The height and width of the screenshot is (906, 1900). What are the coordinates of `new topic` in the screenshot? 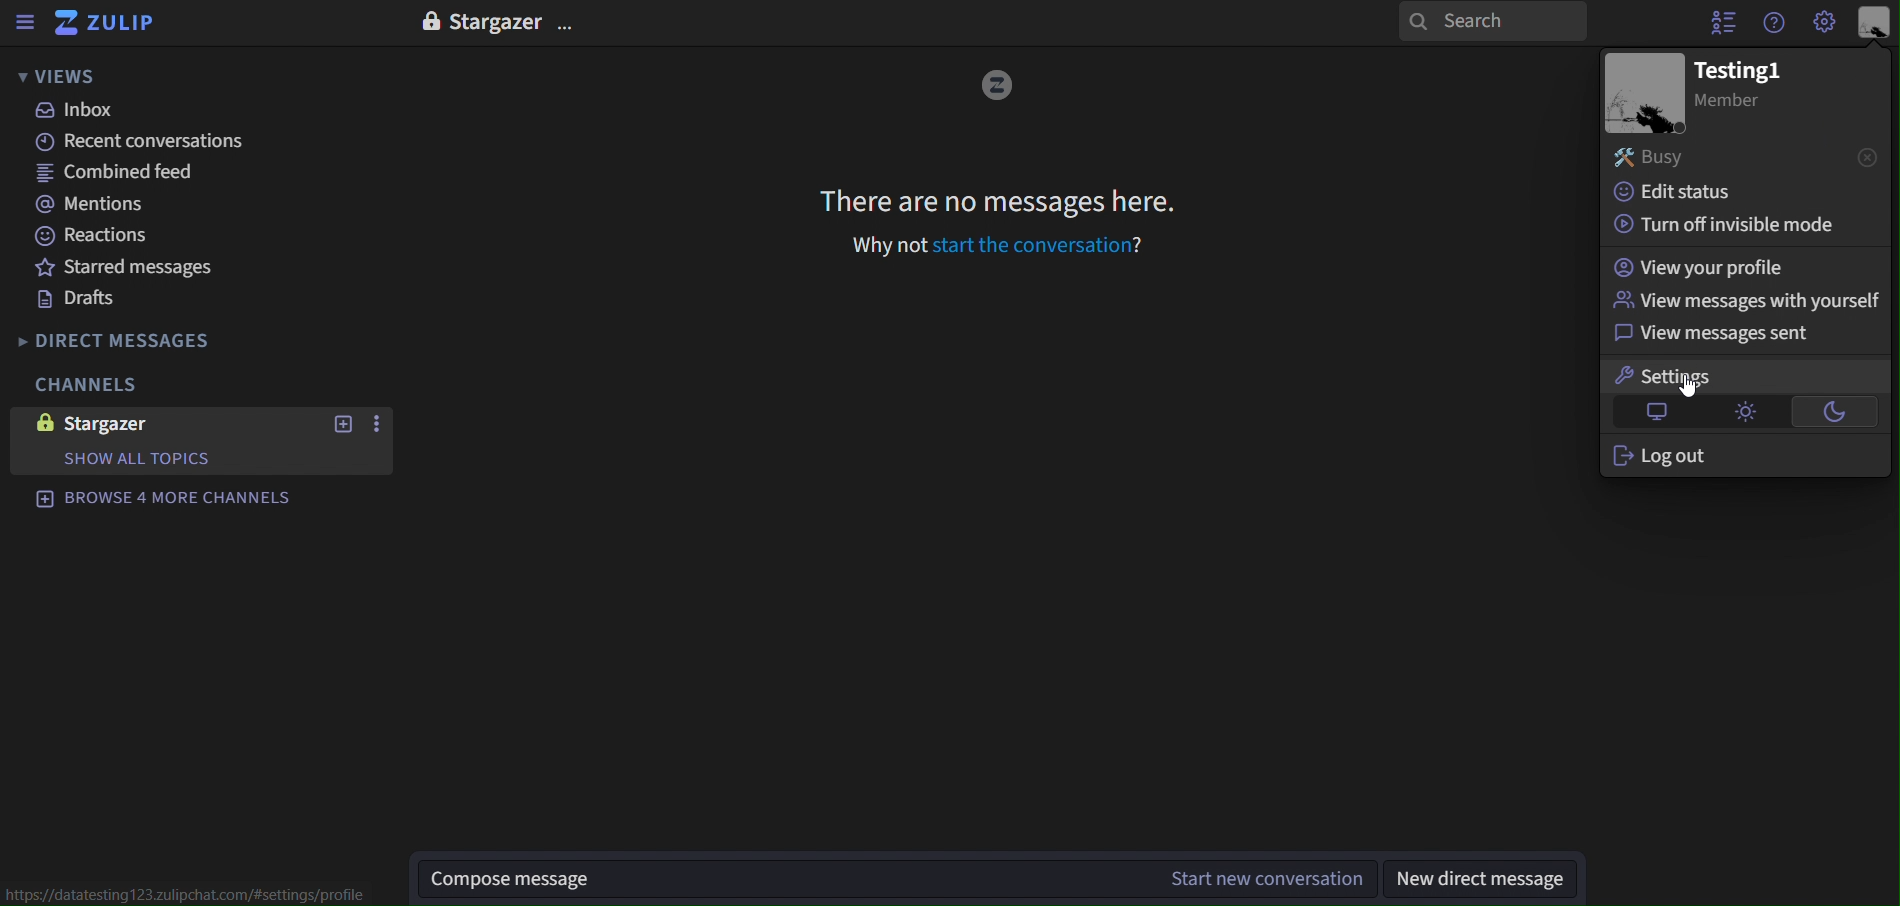 It's located at (343, 427).